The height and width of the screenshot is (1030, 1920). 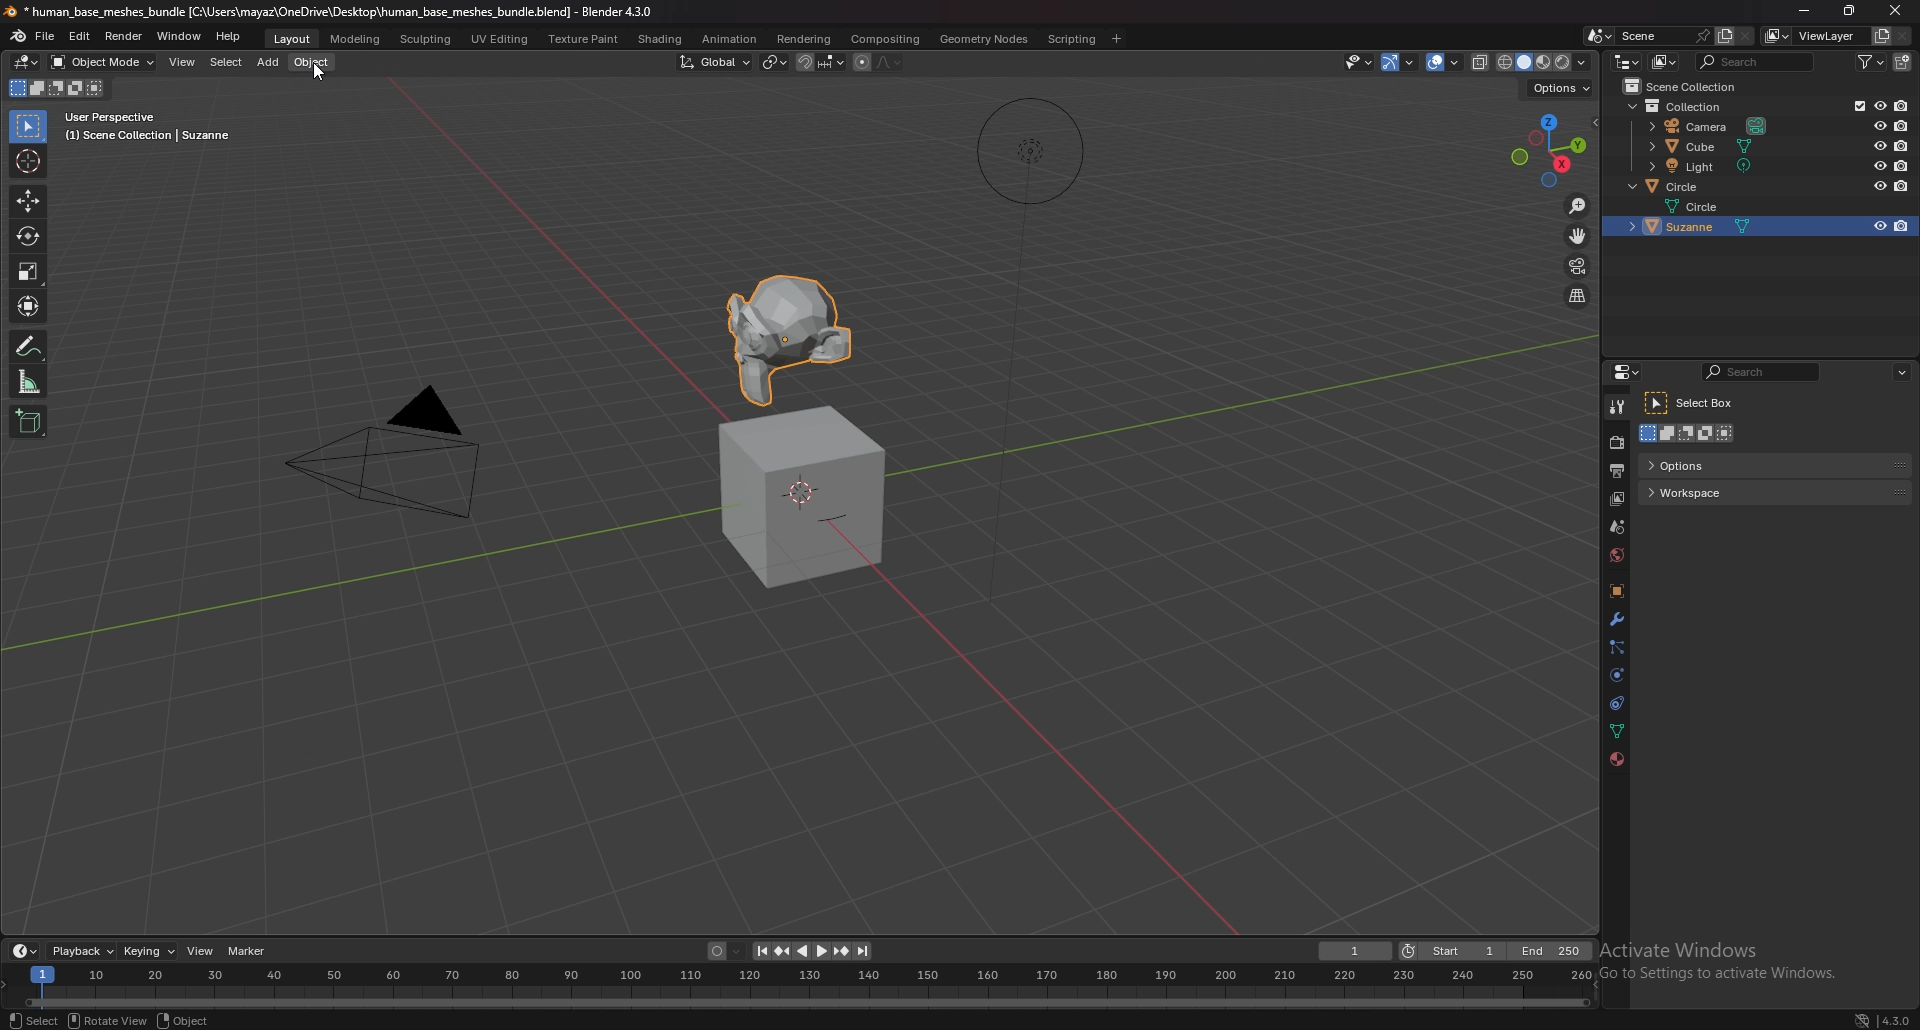 What do you see at coordinates (1881, 34) in the screenshot?
I see `add view layer` at bounding box center [1881, 34].